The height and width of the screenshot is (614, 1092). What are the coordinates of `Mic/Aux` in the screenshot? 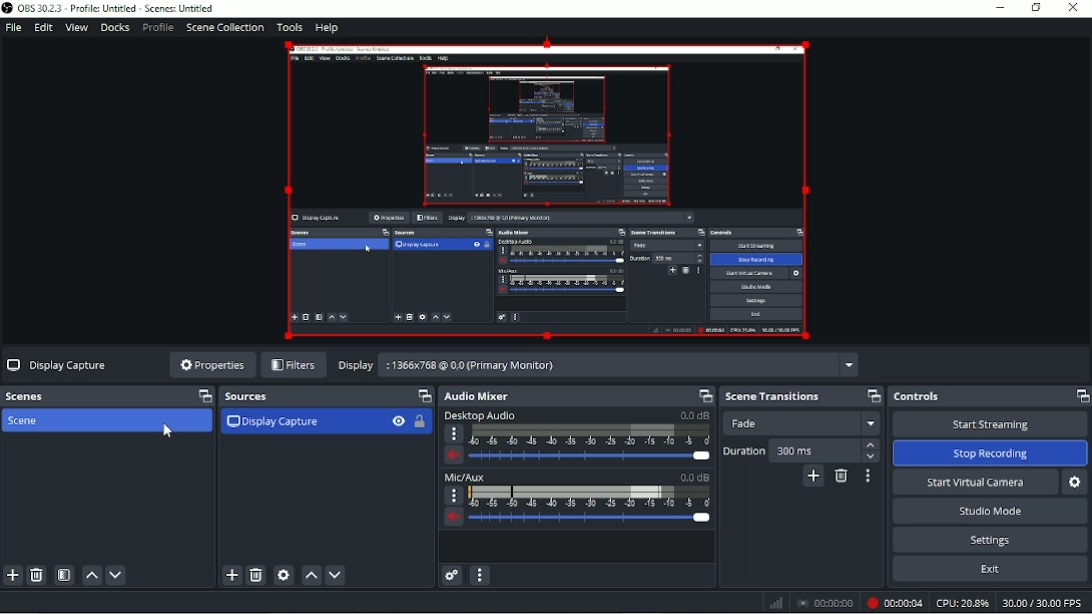 It's located at (466, 478).